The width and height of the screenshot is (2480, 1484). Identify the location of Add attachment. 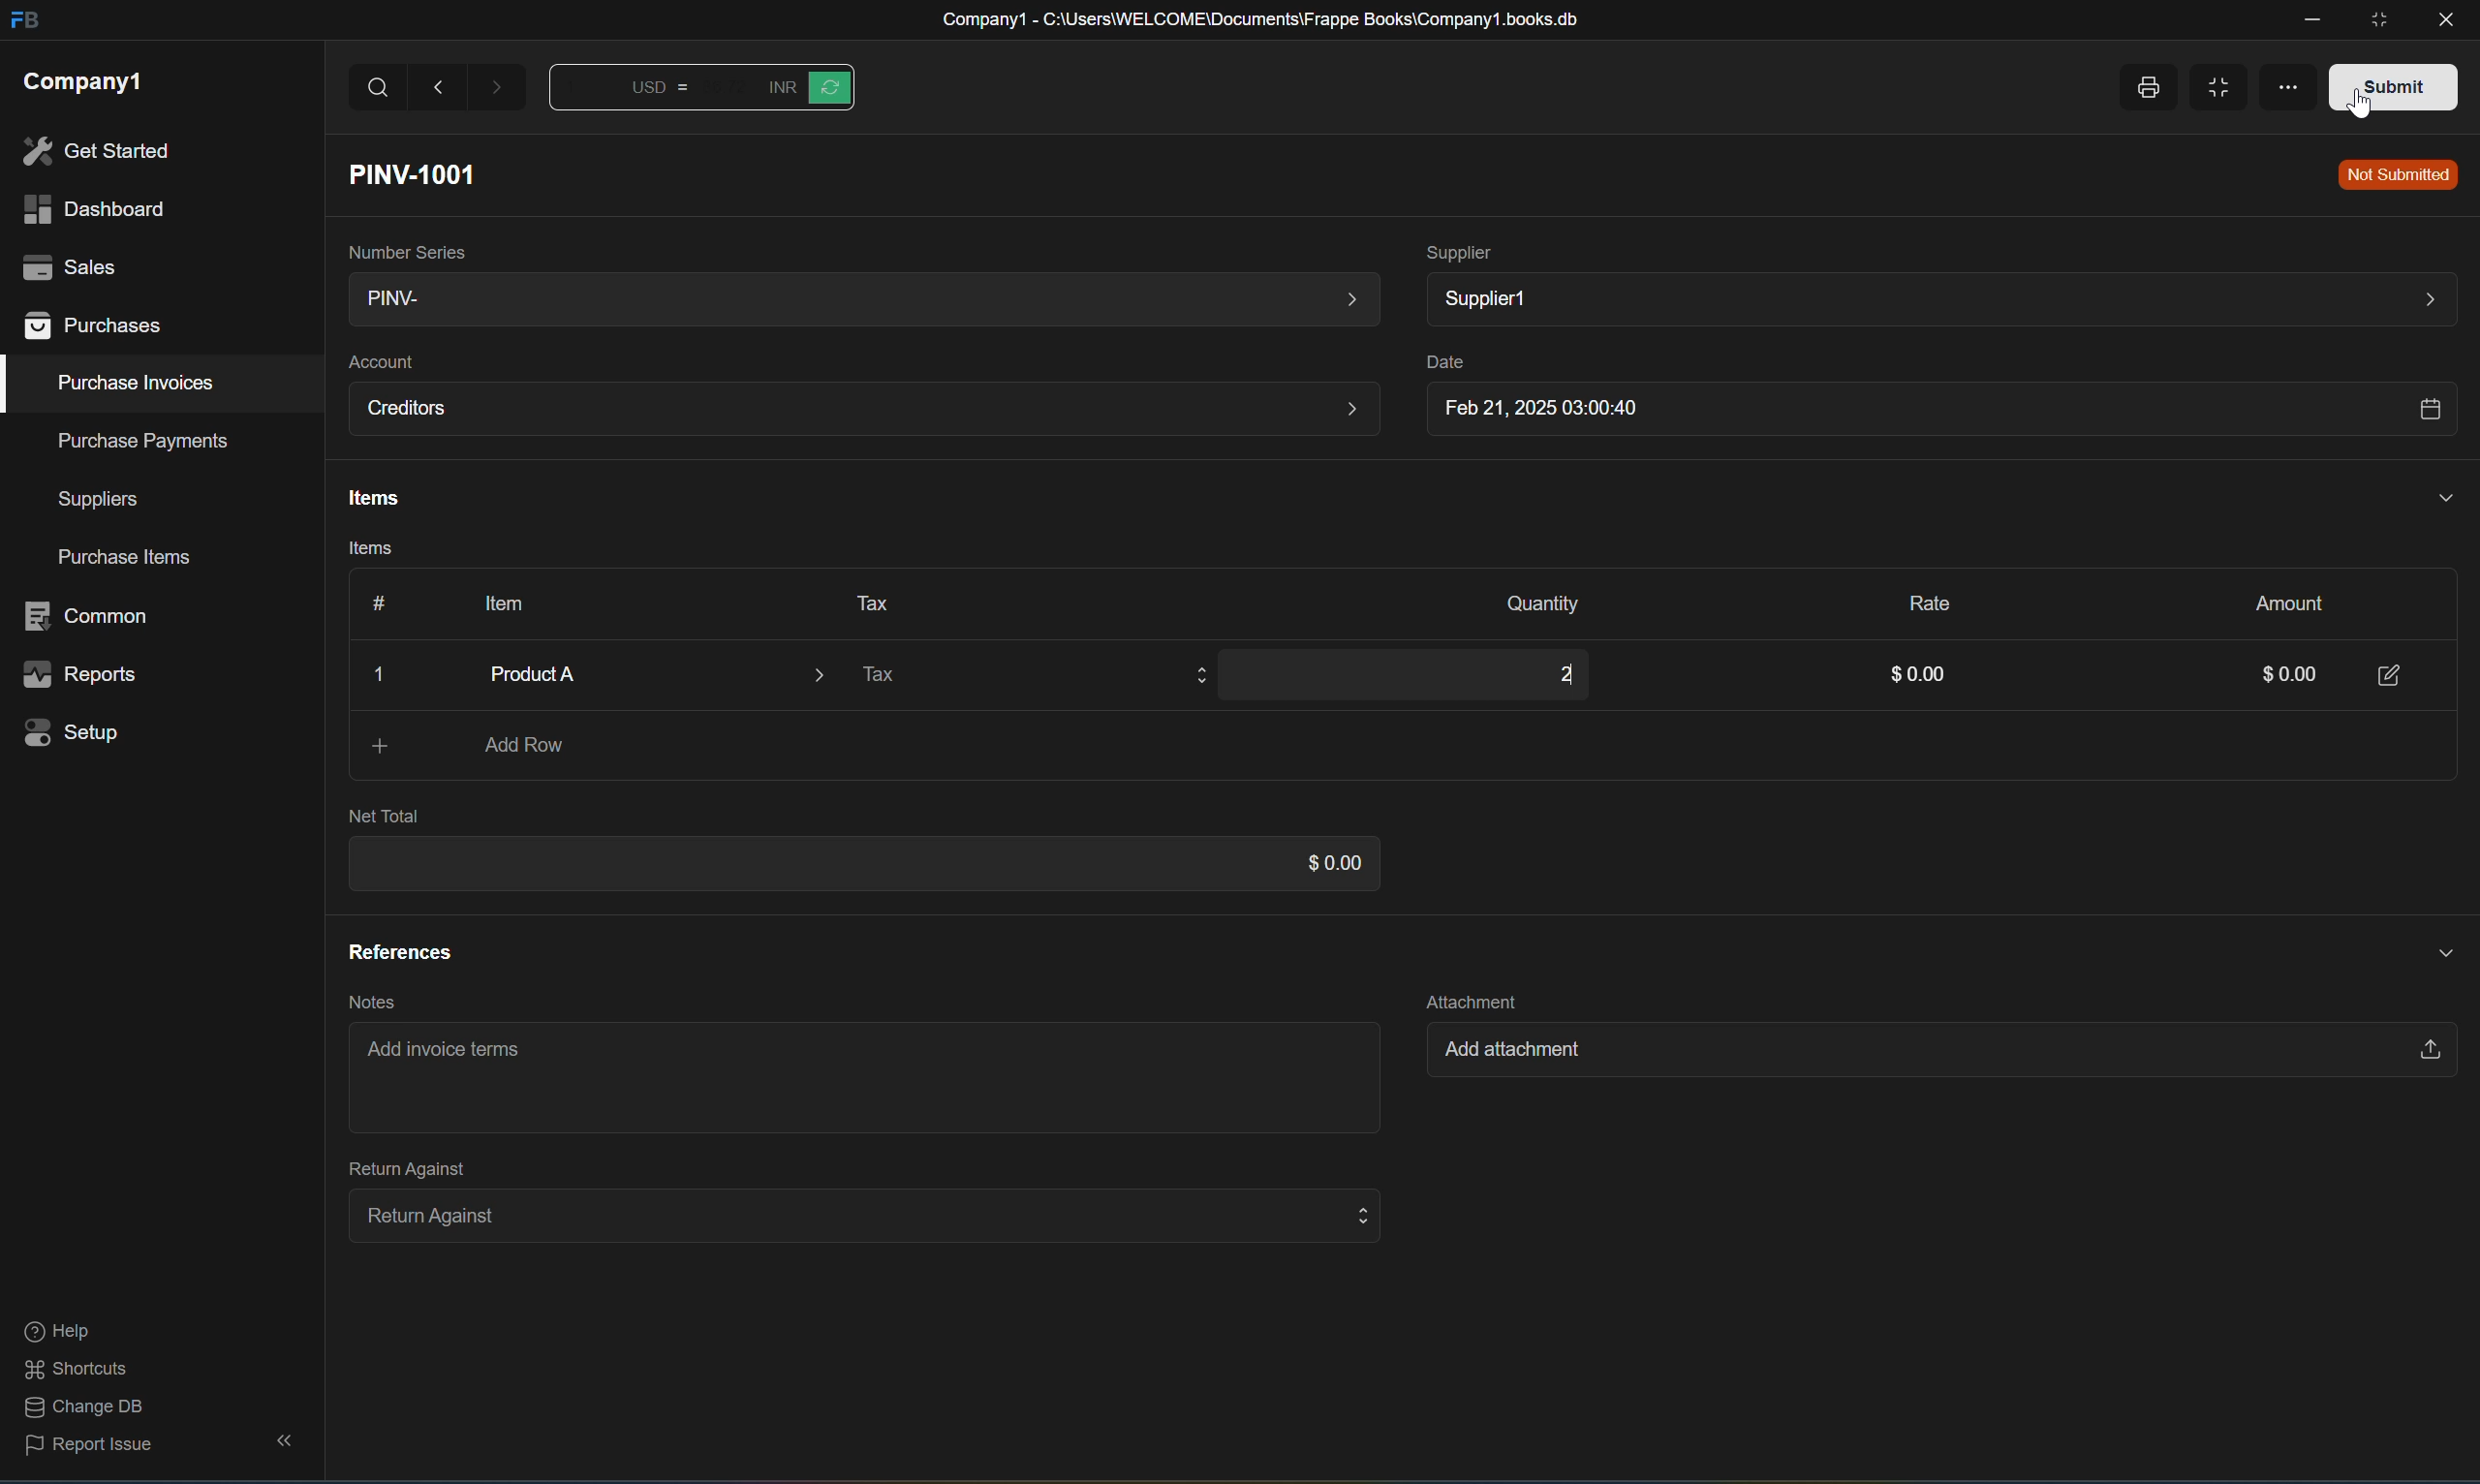
(1927, 1054).